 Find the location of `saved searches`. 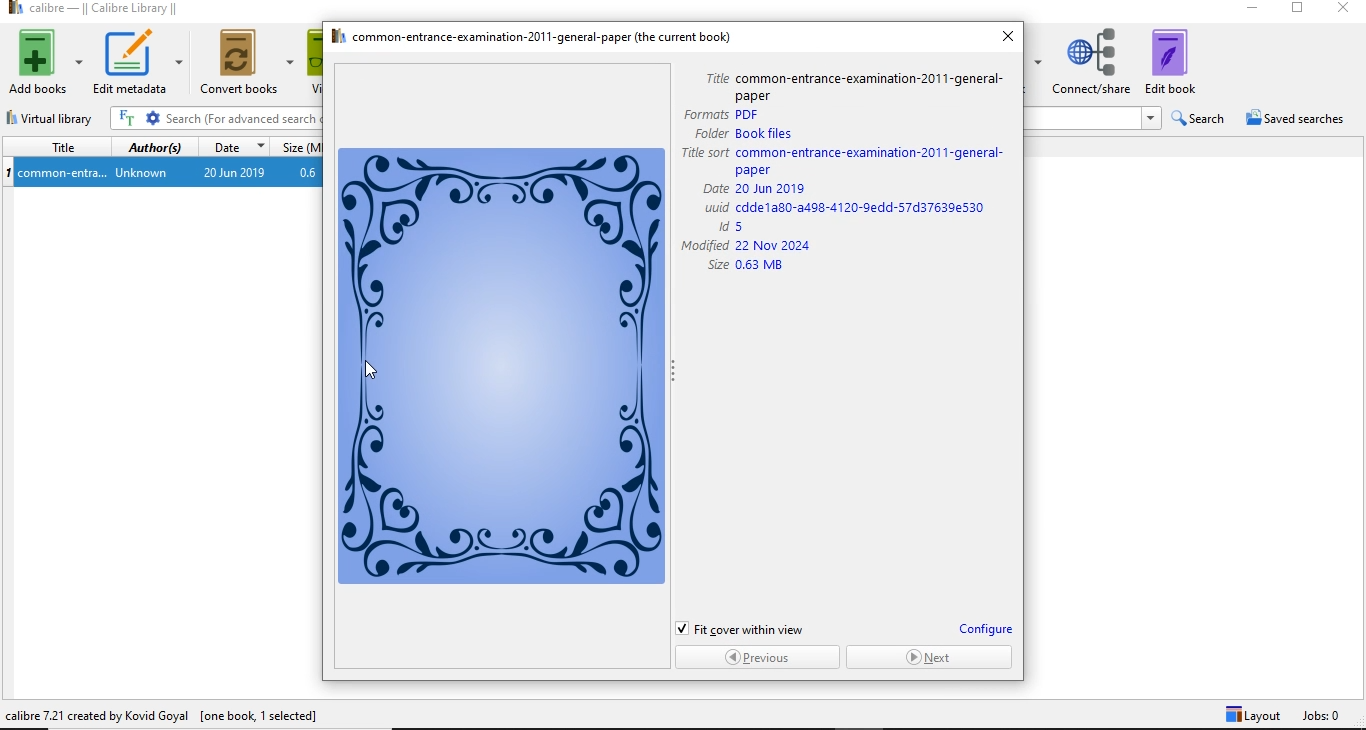

saved searches is located at coordinates (1300, 118).